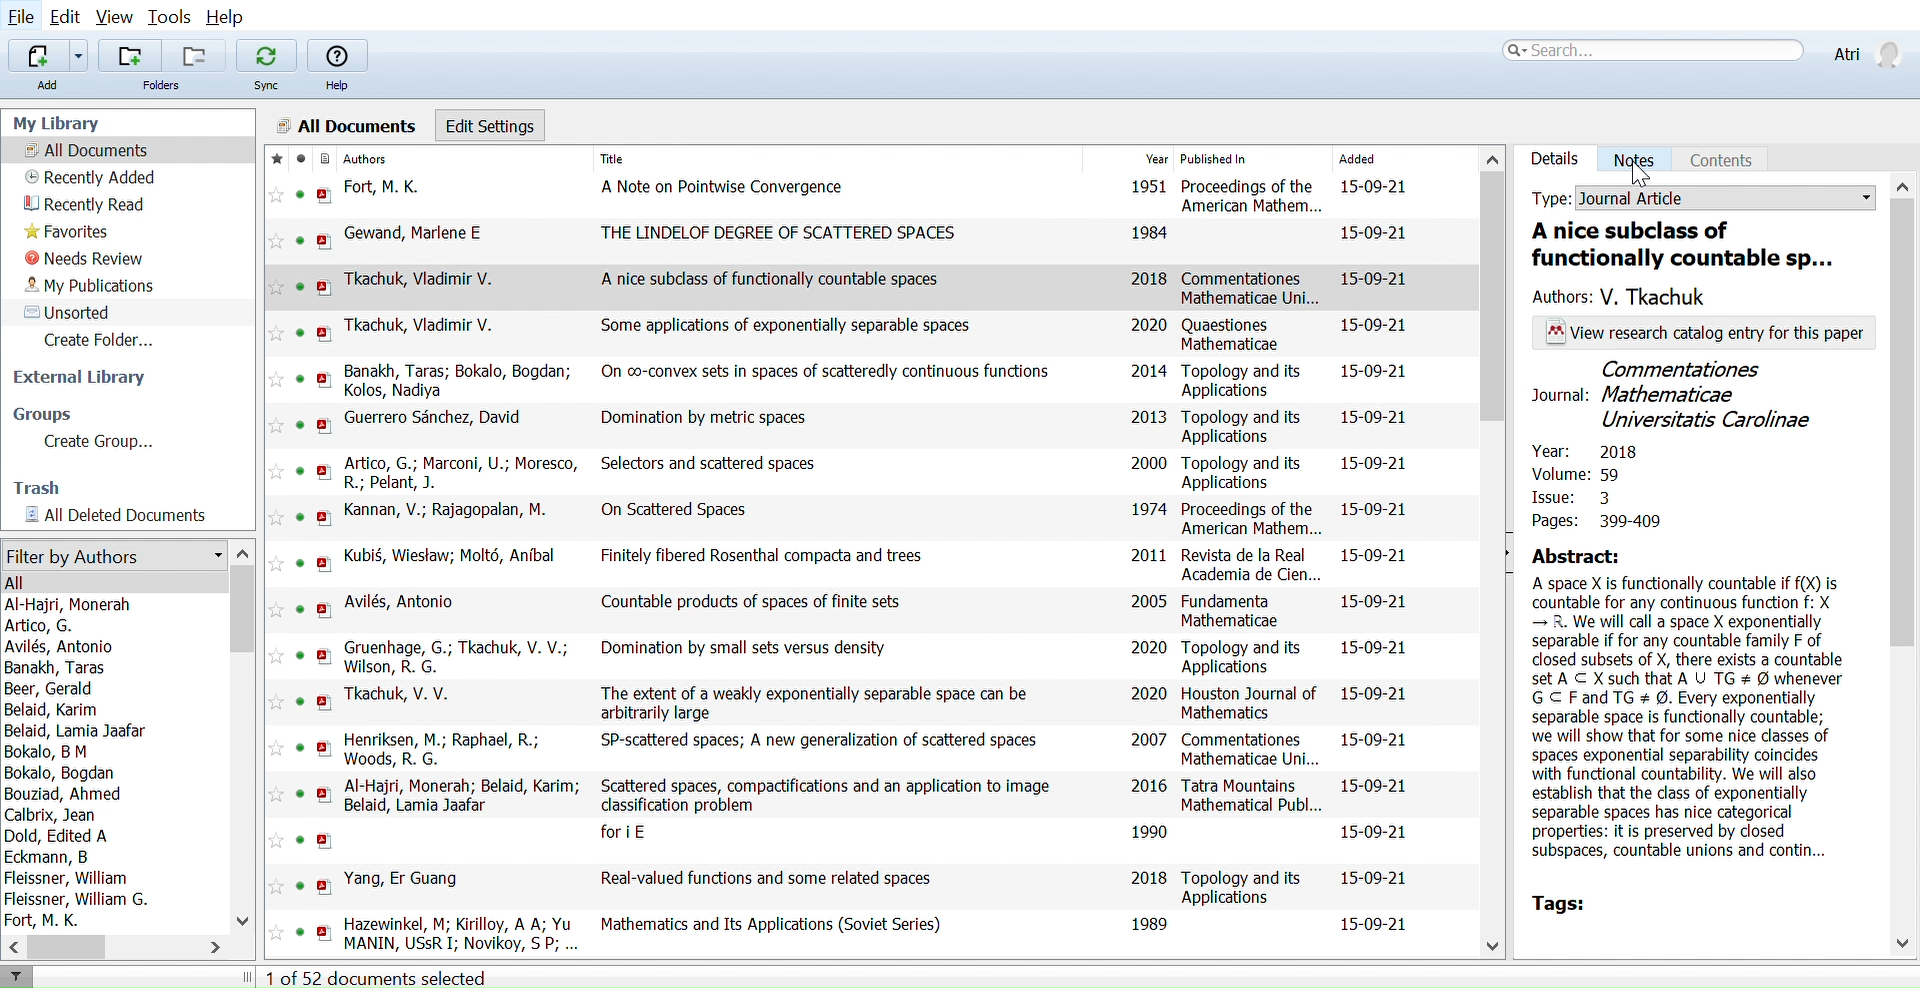  What do you see at coordinates (1252, 197) in the screenshot?
I see `Proceedings of the American Mathem...` at bounding box center [1252, 197].